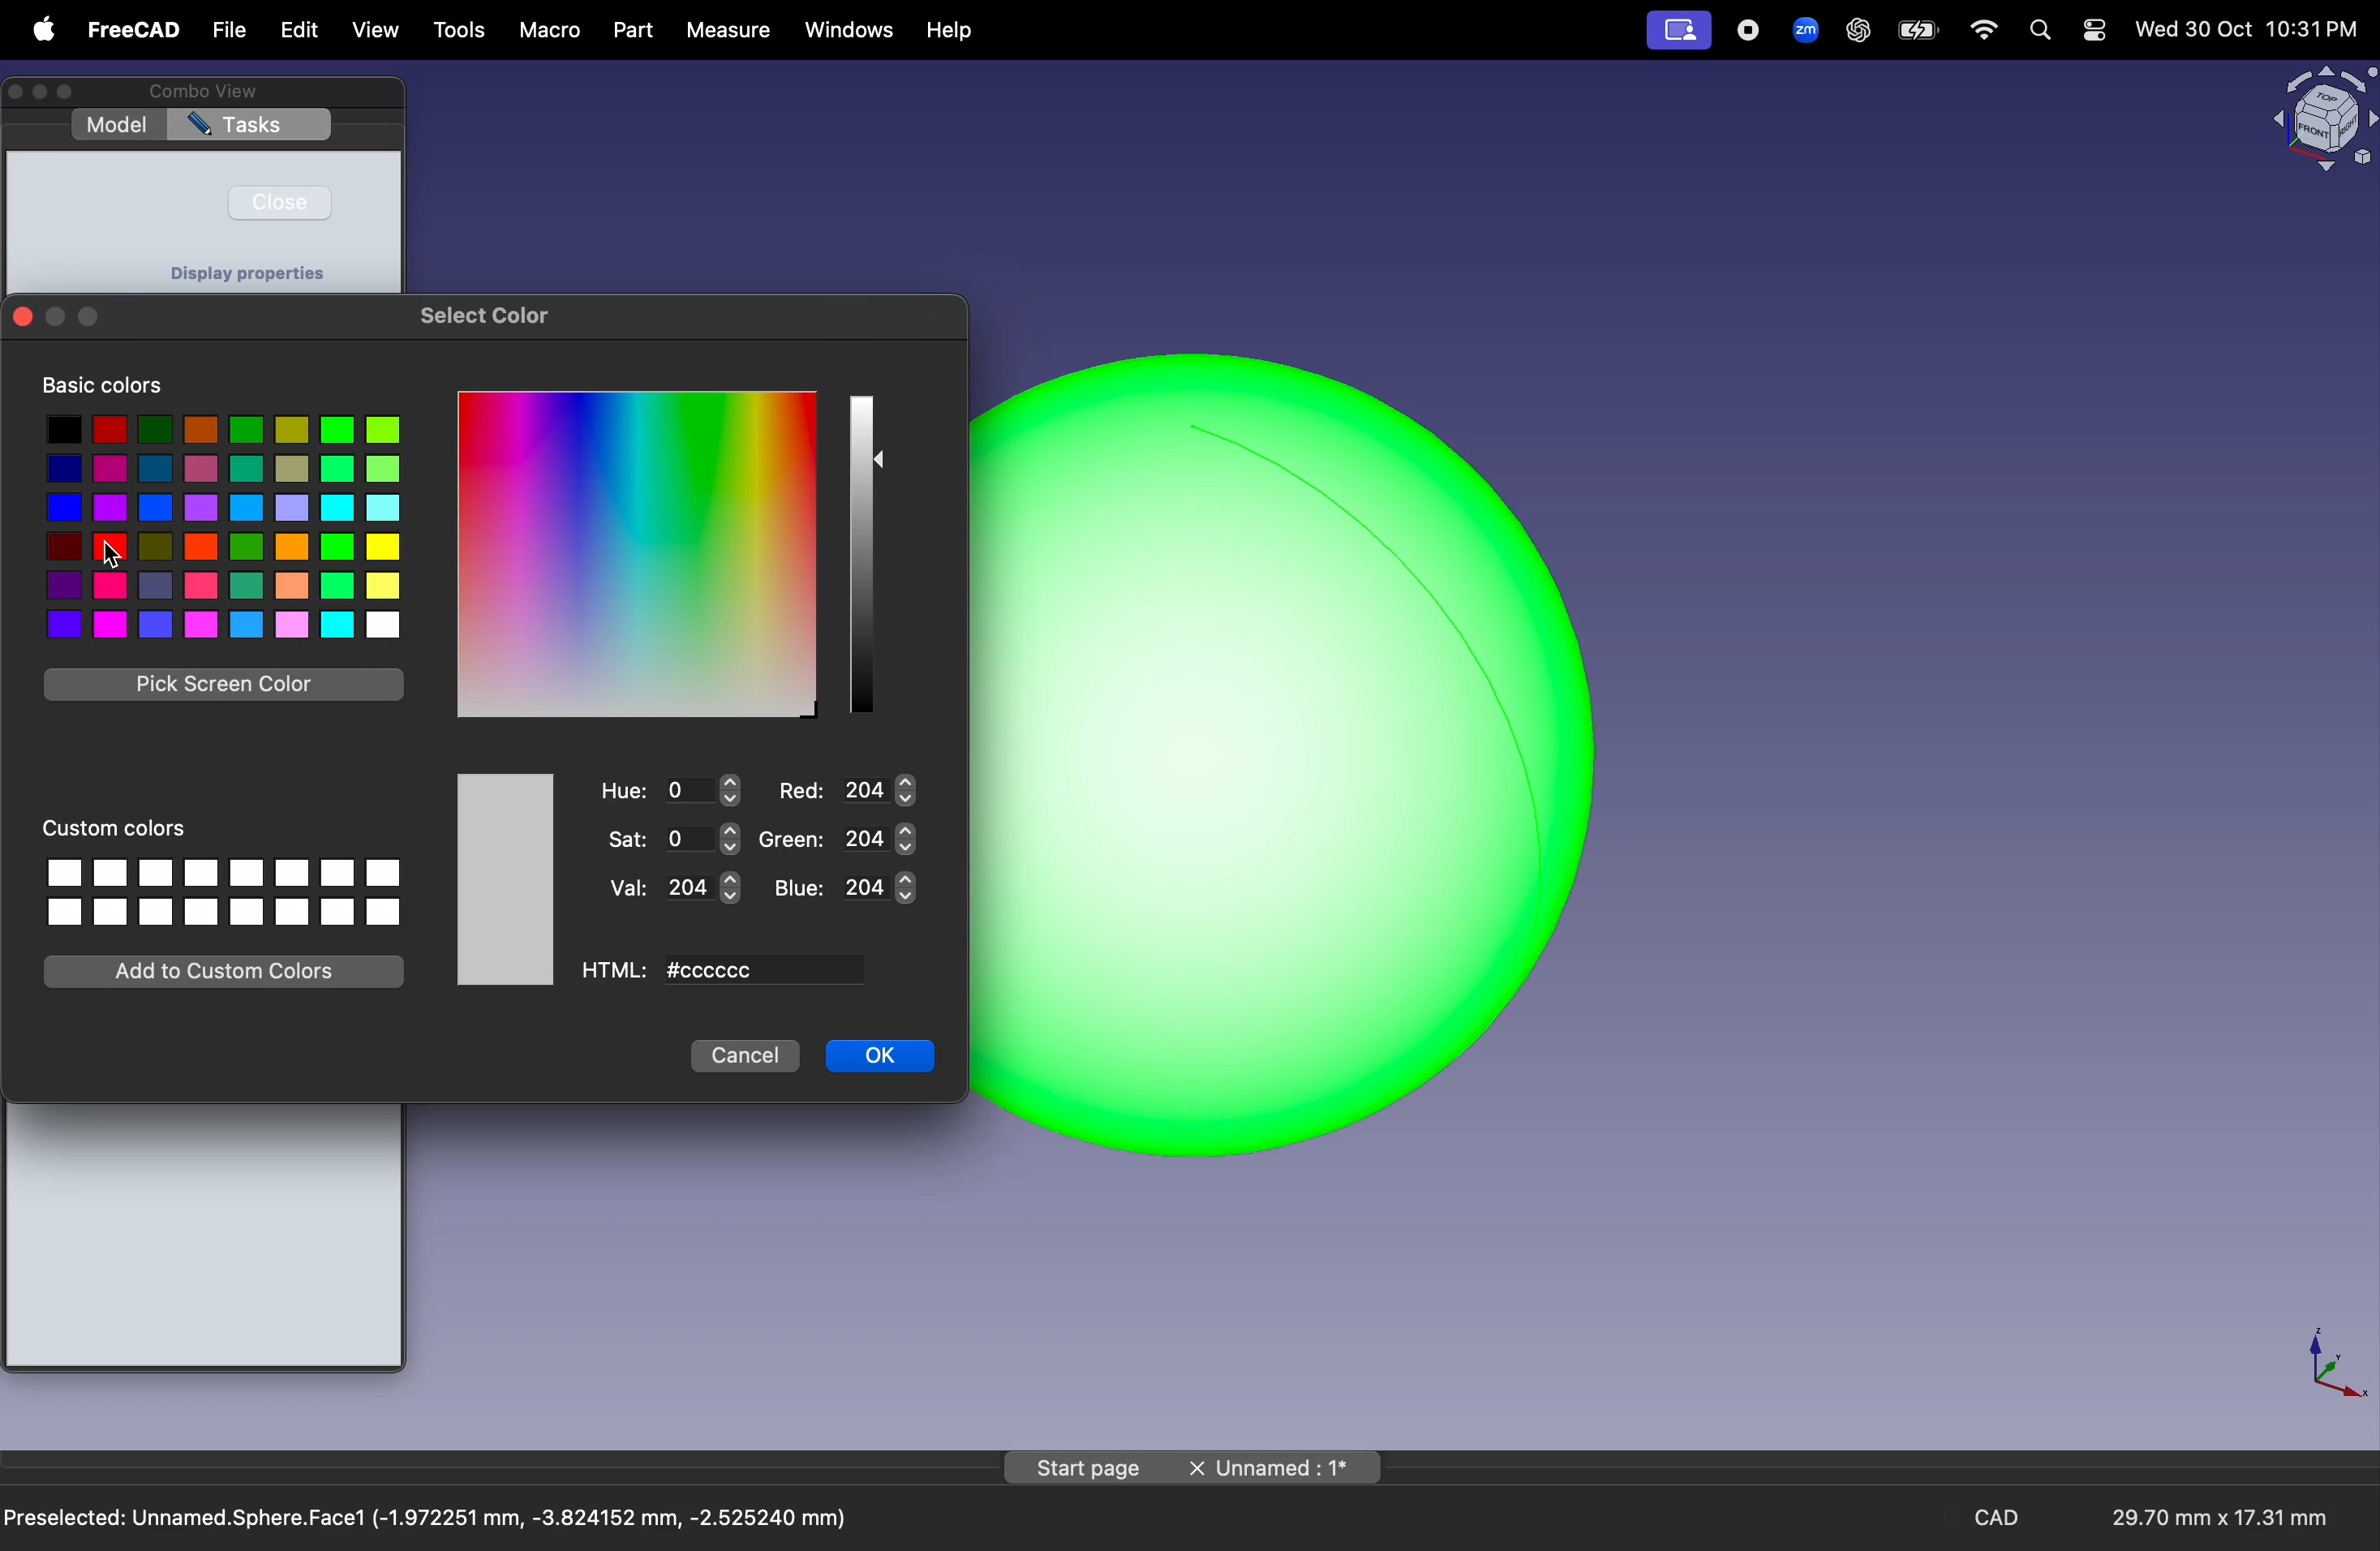 The height and width of the screenshot is (1551, 2380). I want to click on select, so click(881, 460).